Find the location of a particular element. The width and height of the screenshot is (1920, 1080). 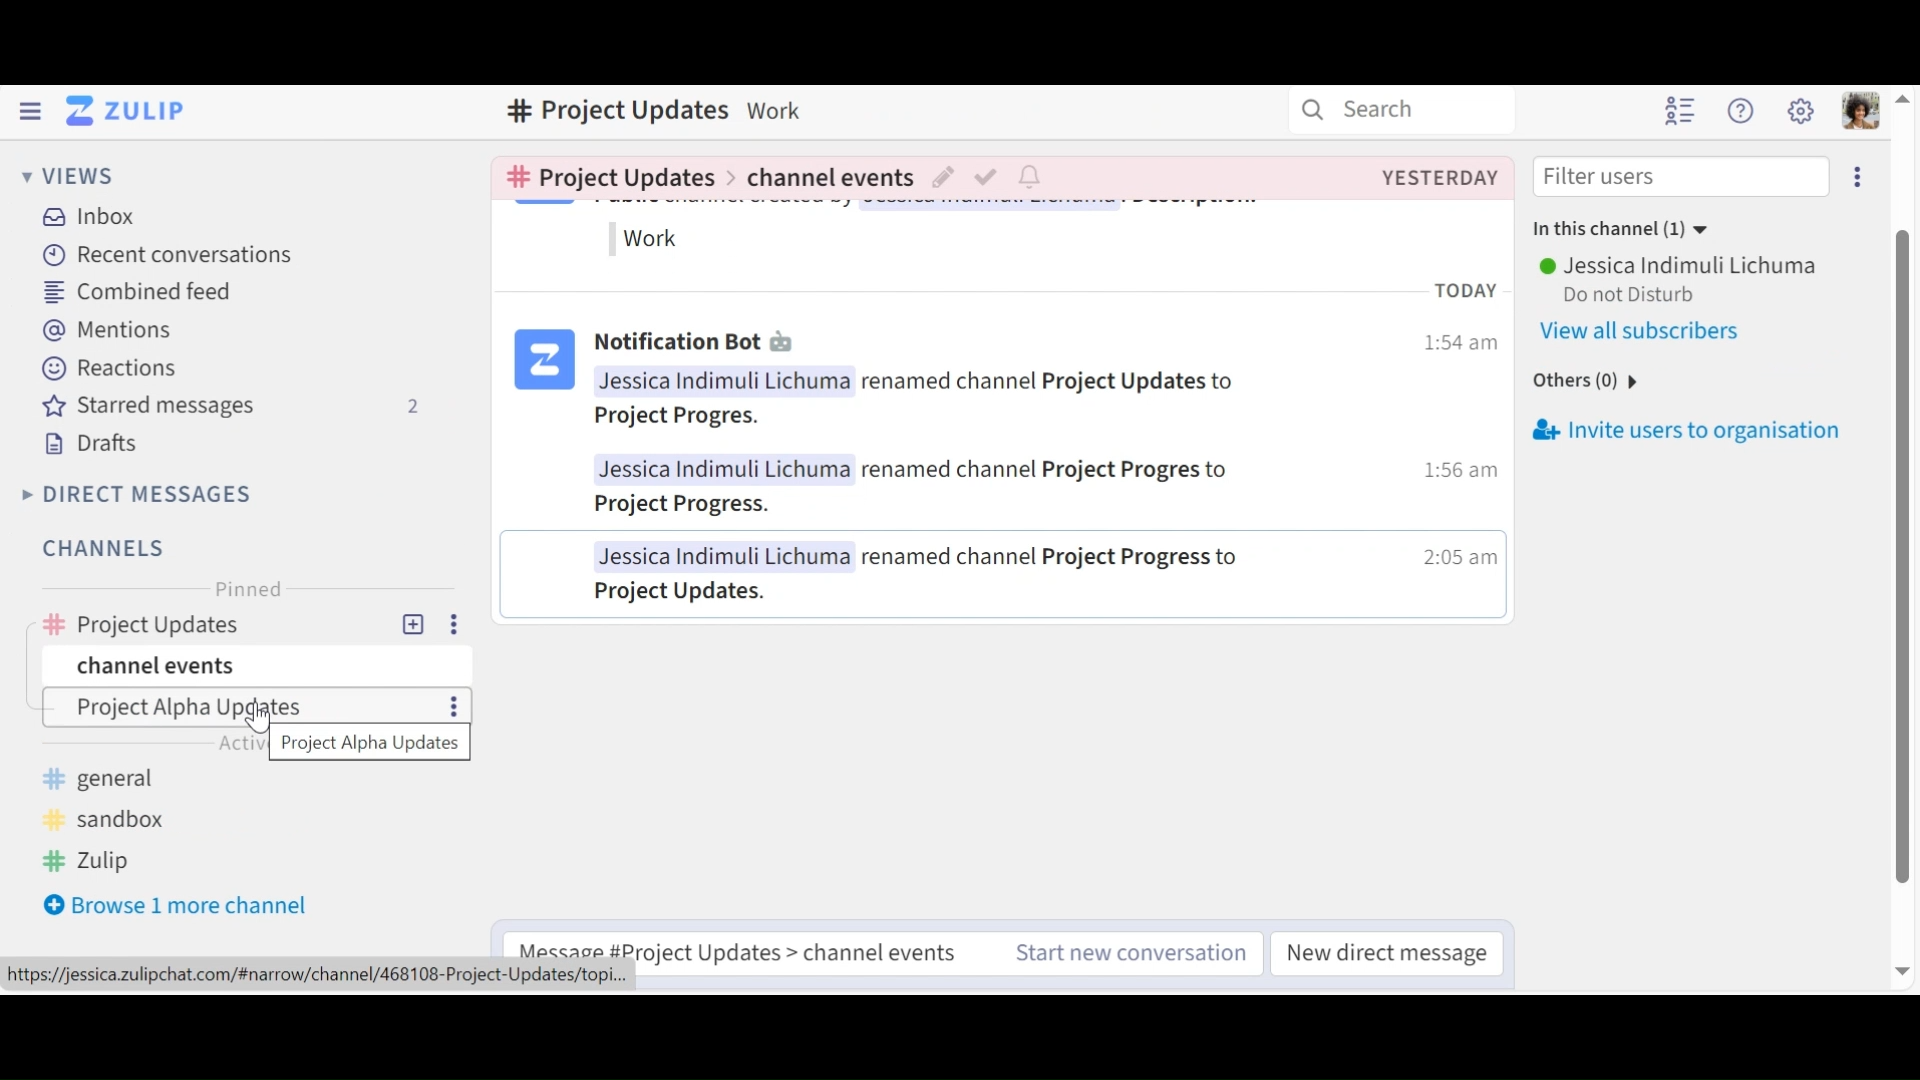

others(0) is located at coordinates (1578, 382).